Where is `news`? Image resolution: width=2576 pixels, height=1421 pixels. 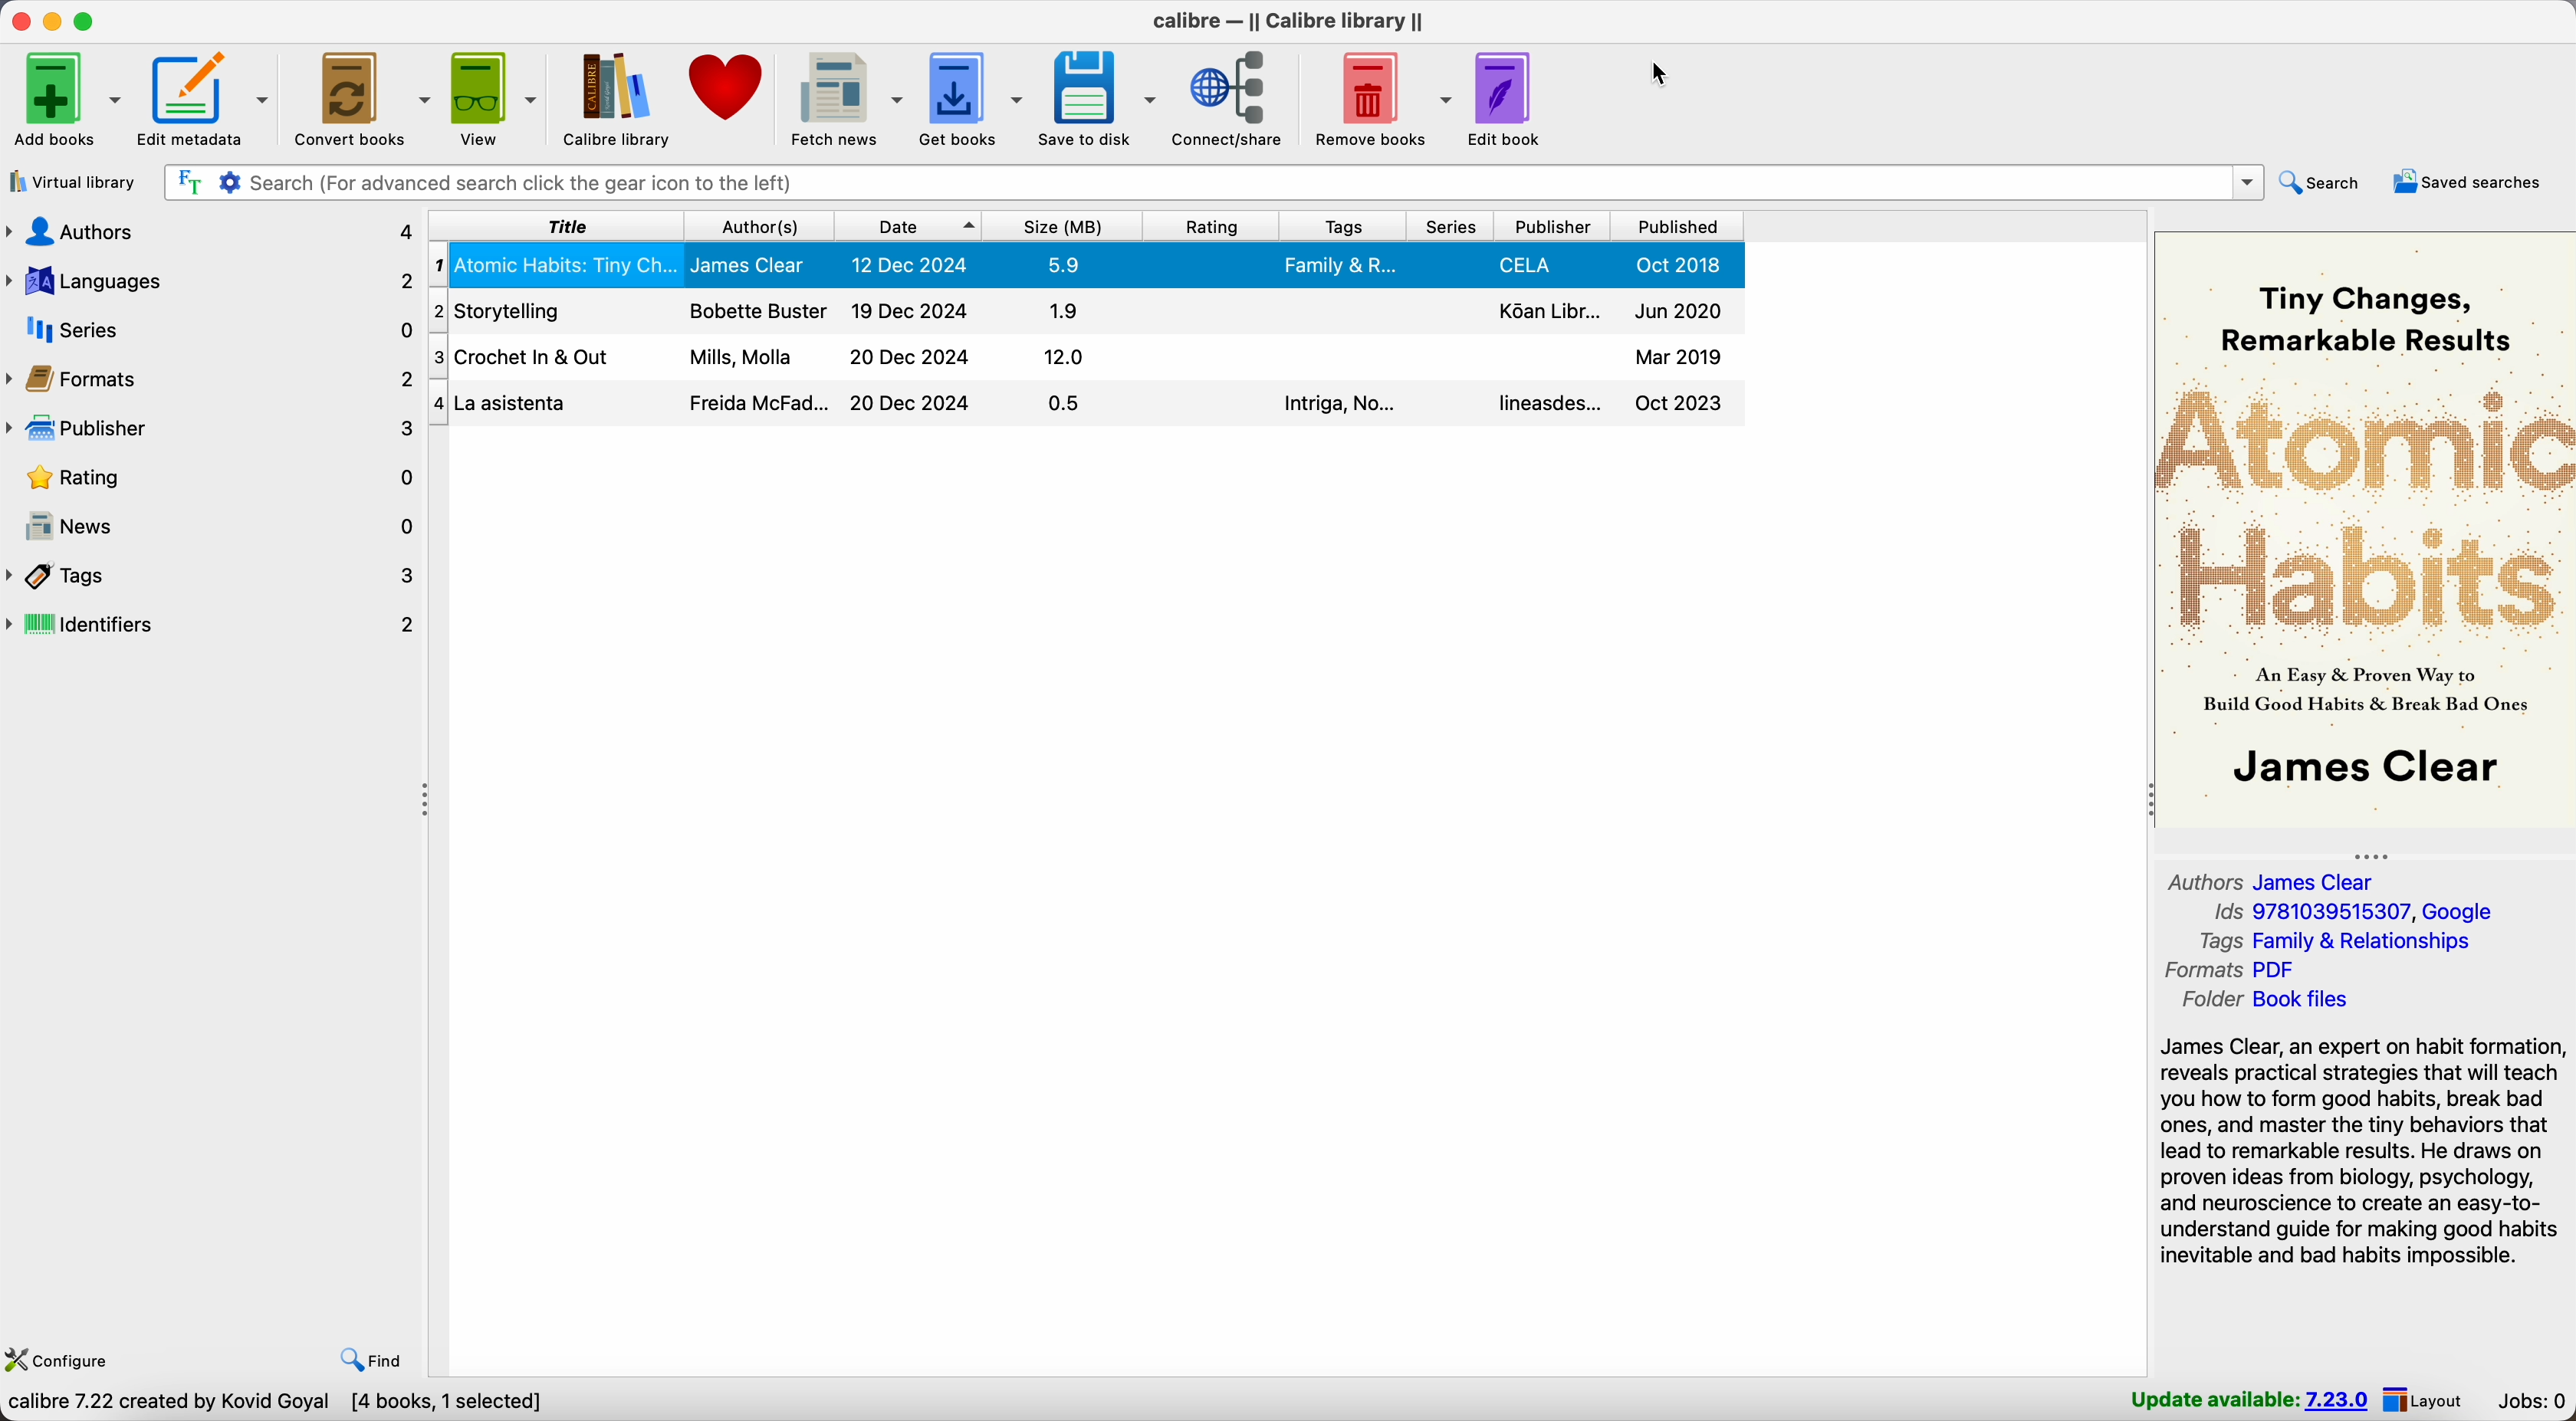 news is located at coordinates (213, 527).